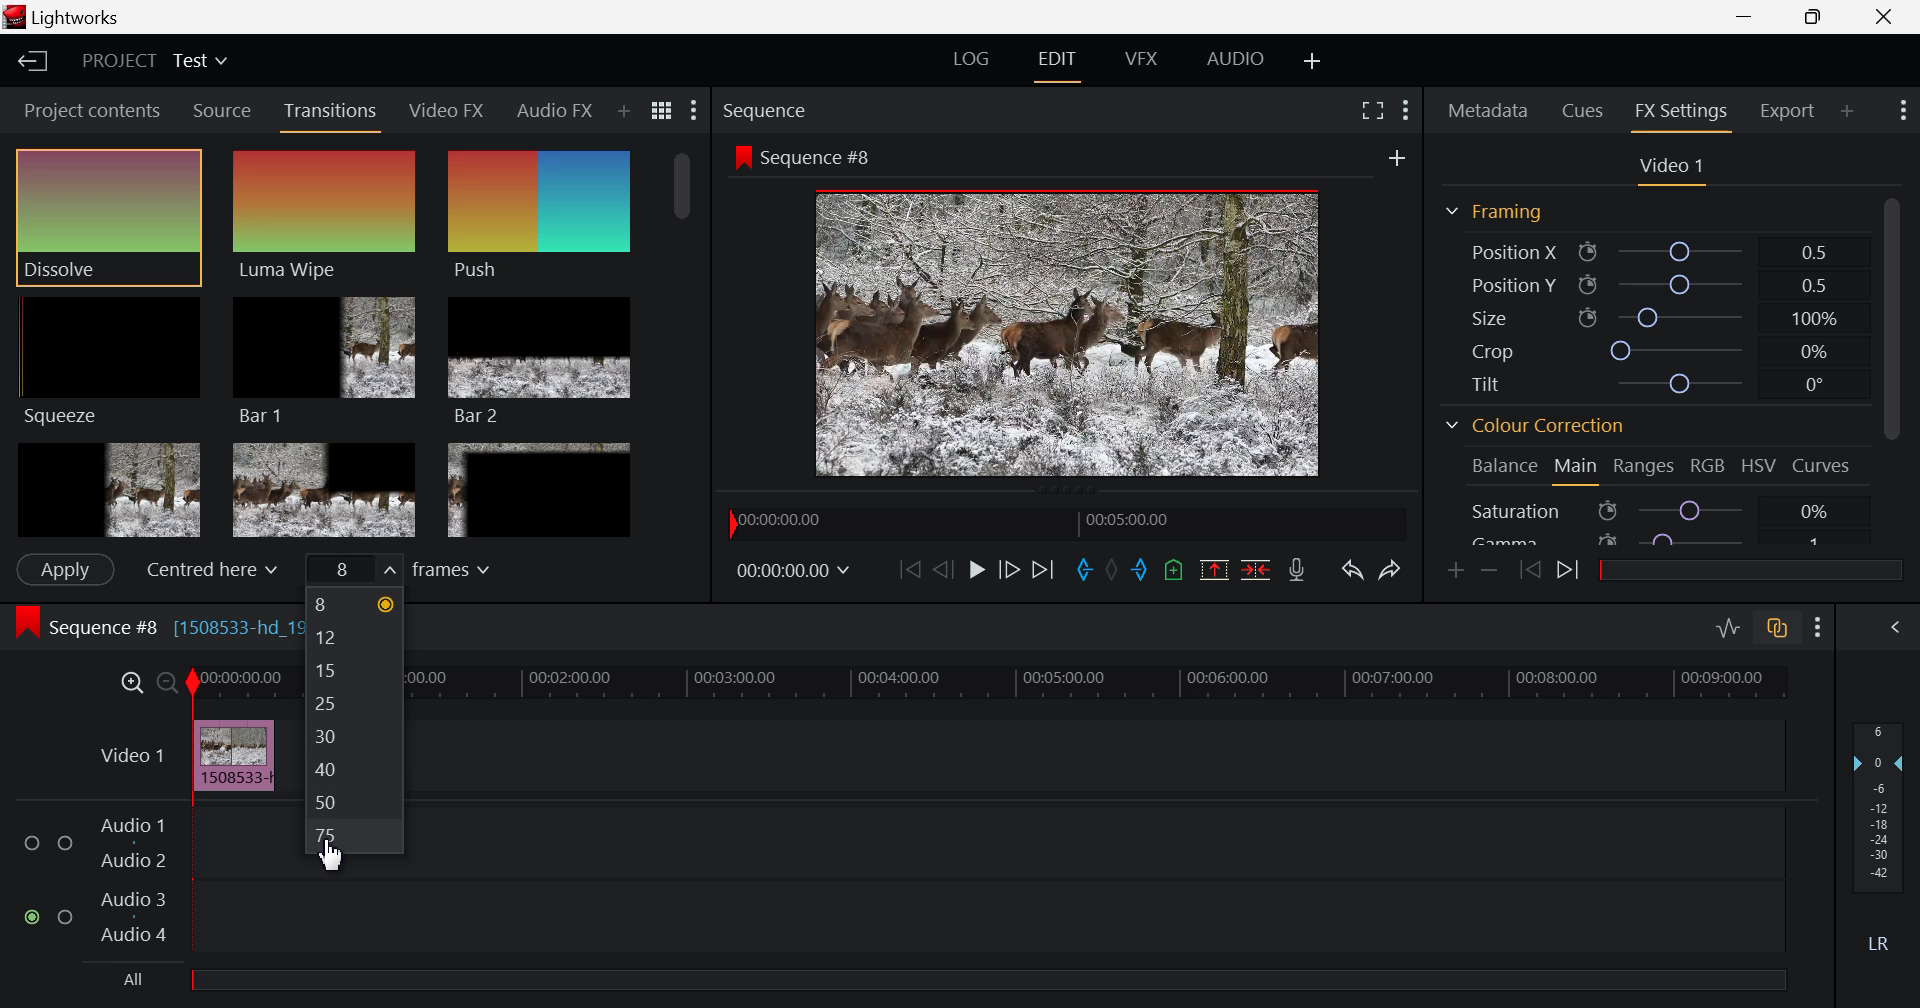 This screenshot has width=1920, height=1008. I want to click on Remove marked section, so click(1214, 571).